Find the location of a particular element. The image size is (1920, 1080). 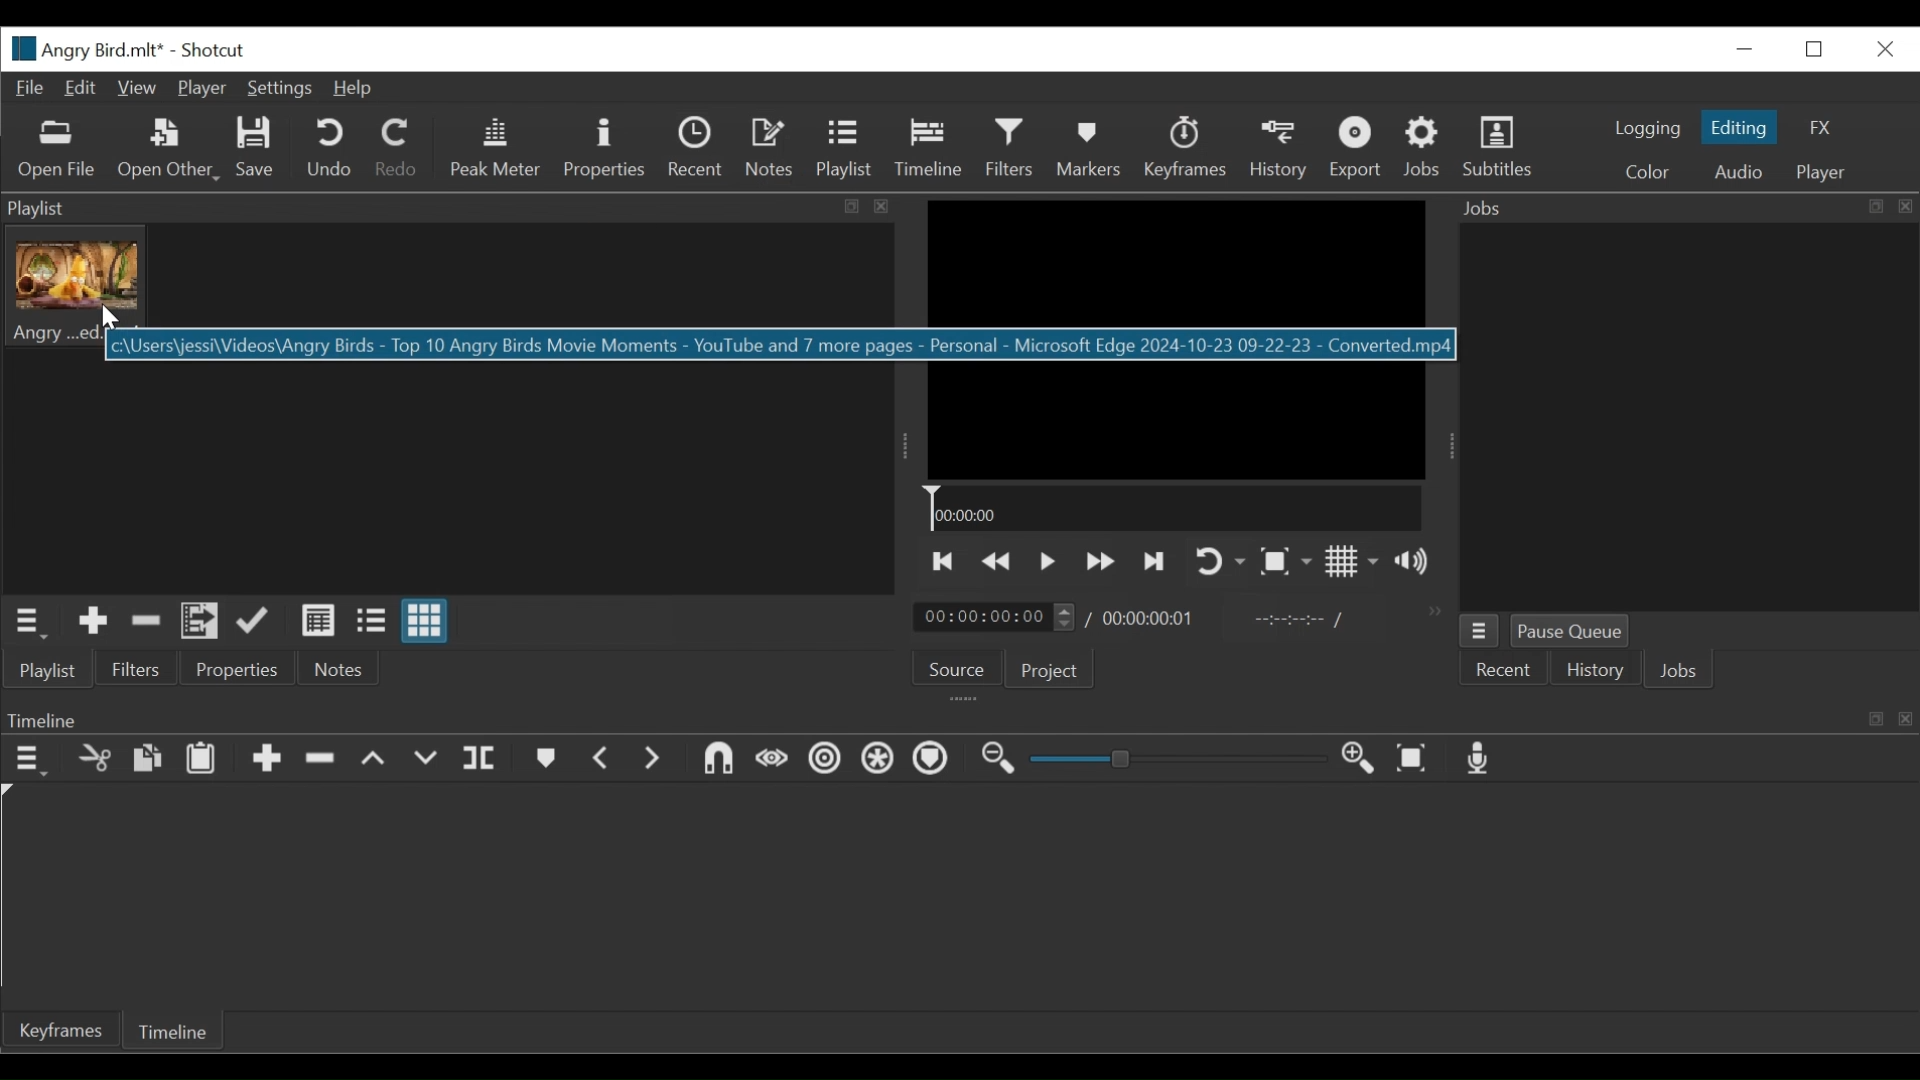

logging is located at coordinates (1648, 129).